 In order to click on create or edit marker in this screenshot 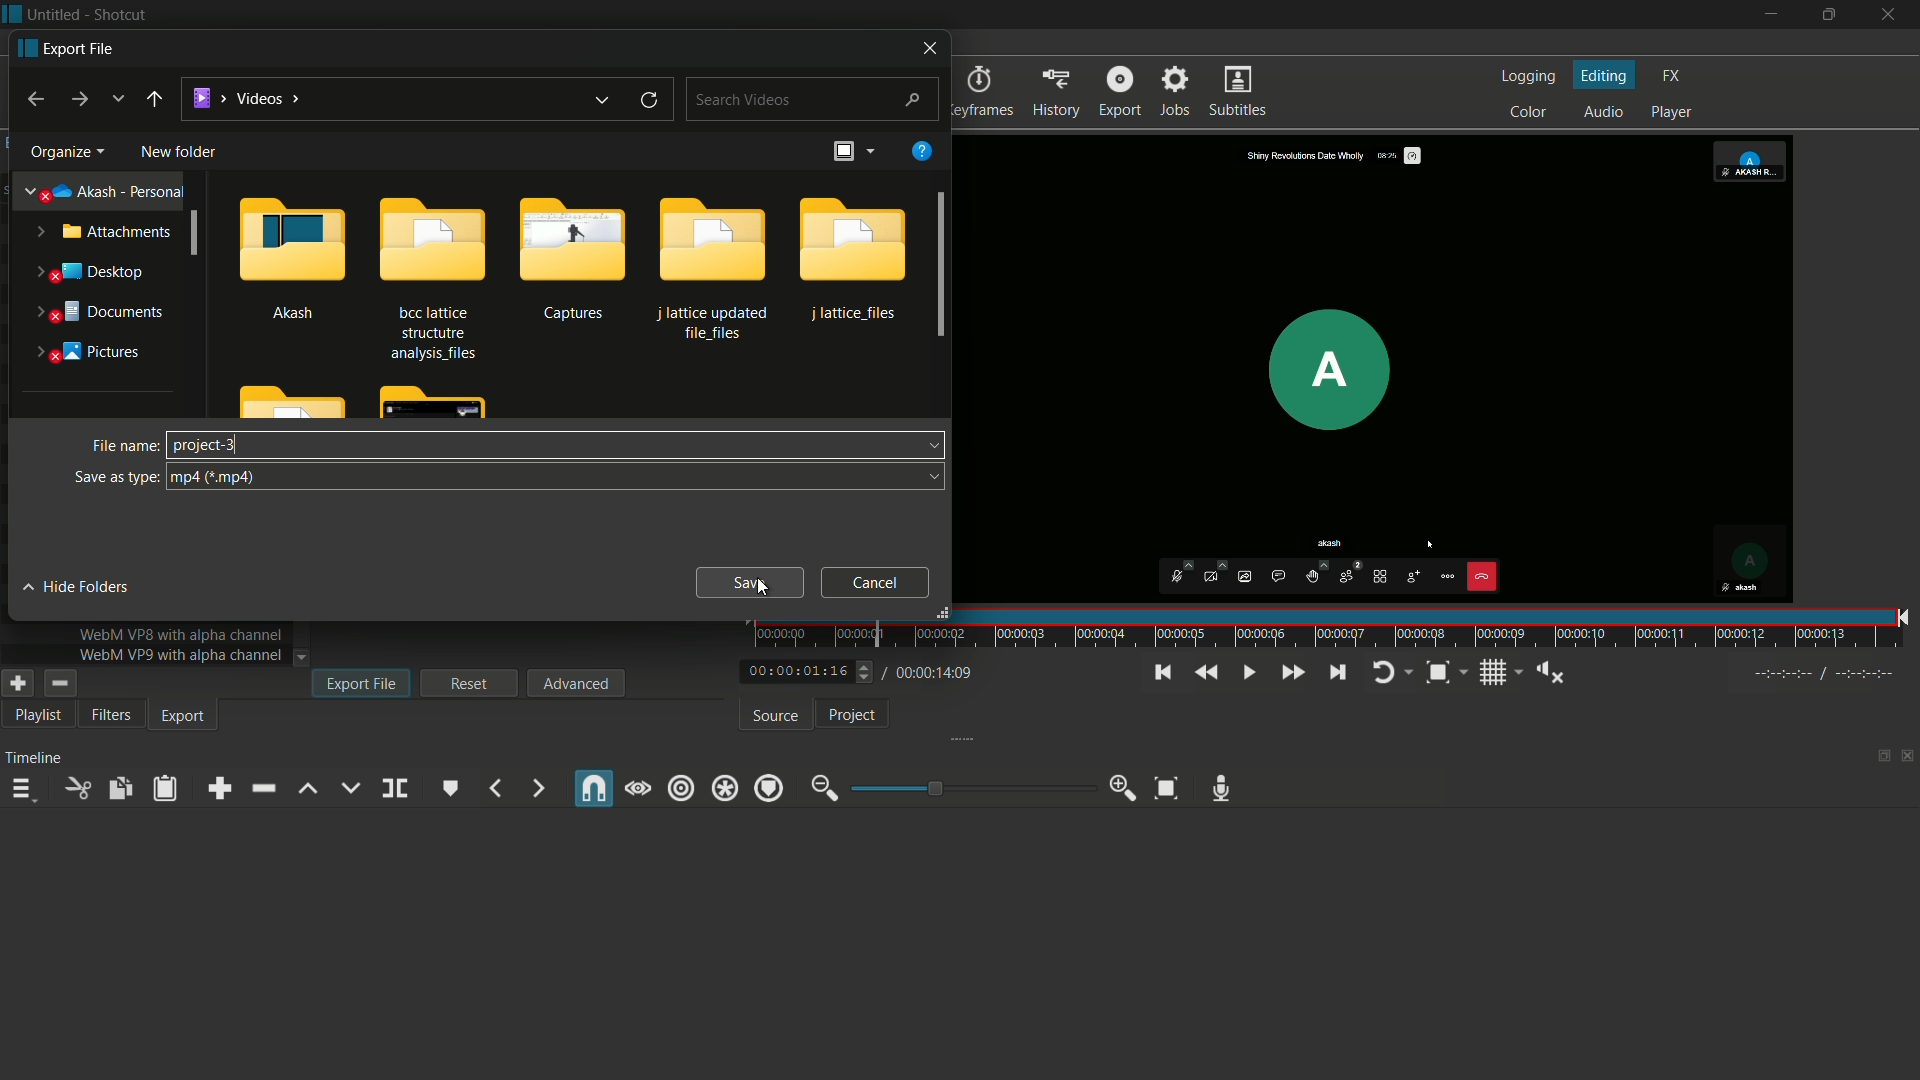, I will do `click(452, 788)`.